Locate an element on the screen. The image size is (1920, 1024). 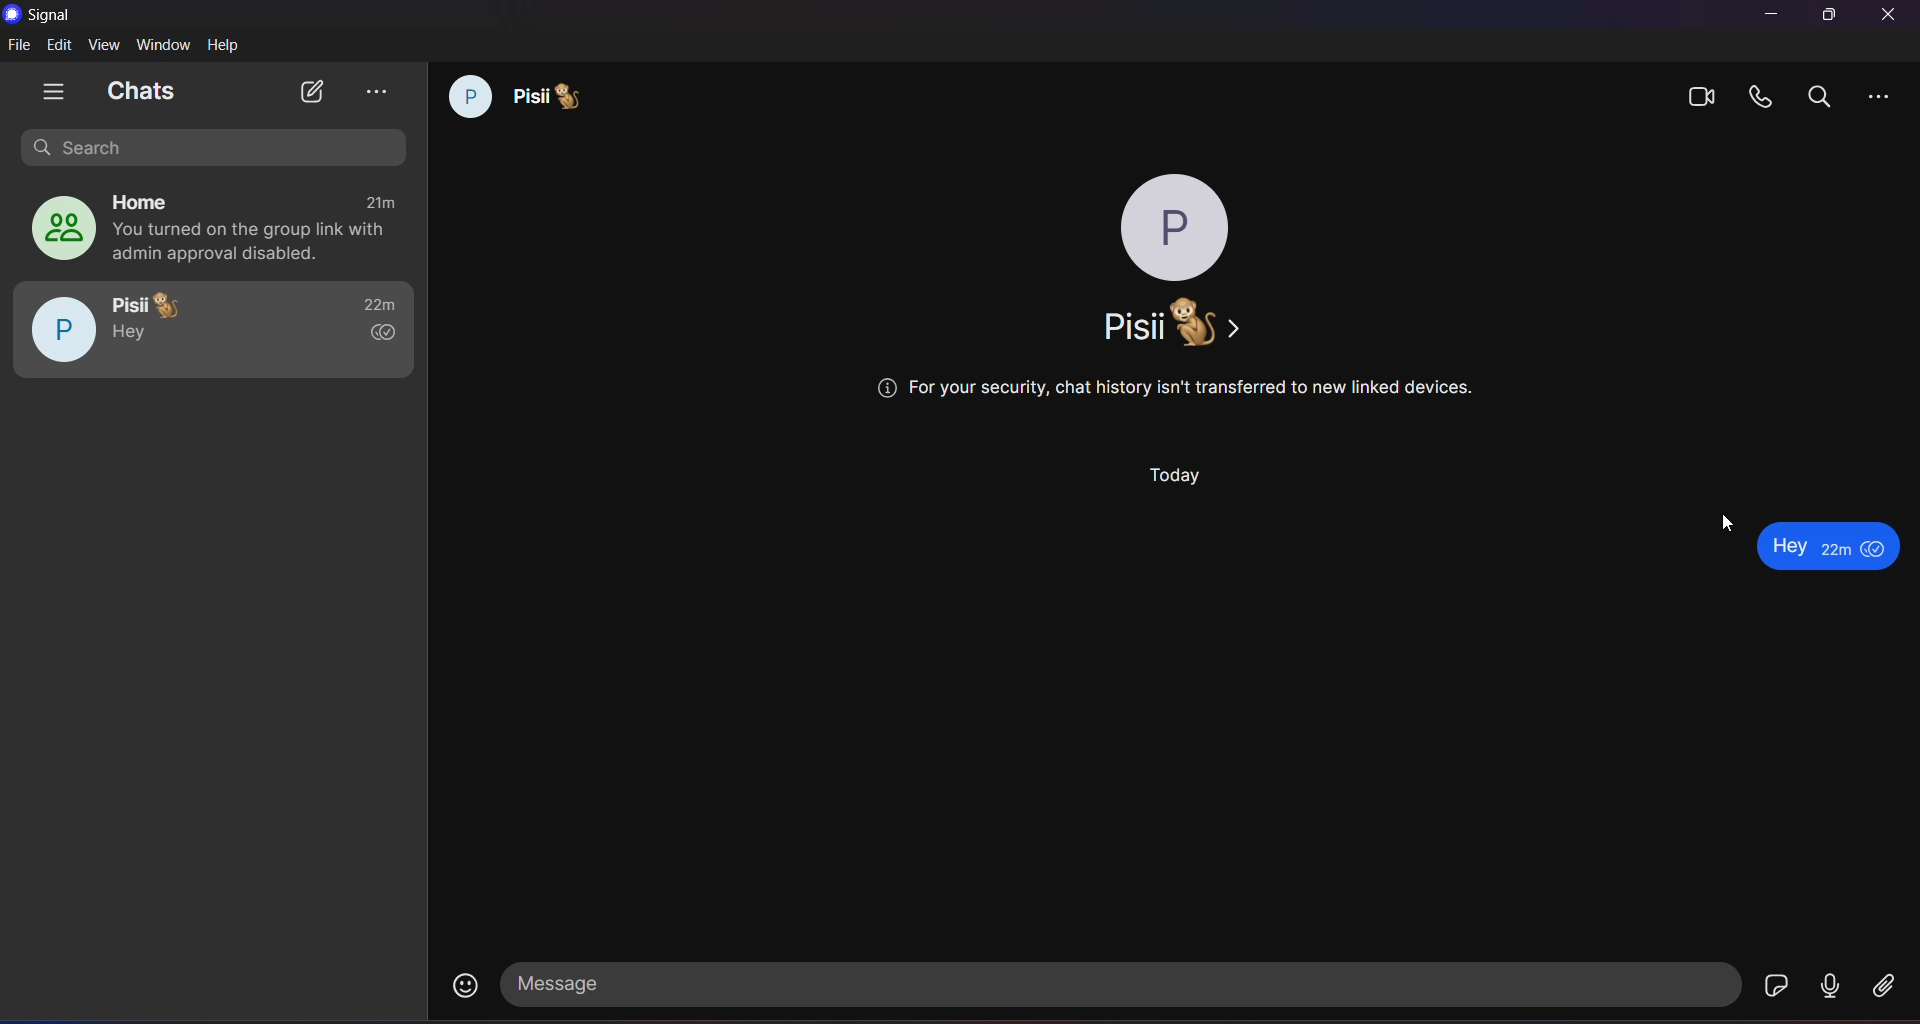
file is located at coordinates (20, 46).